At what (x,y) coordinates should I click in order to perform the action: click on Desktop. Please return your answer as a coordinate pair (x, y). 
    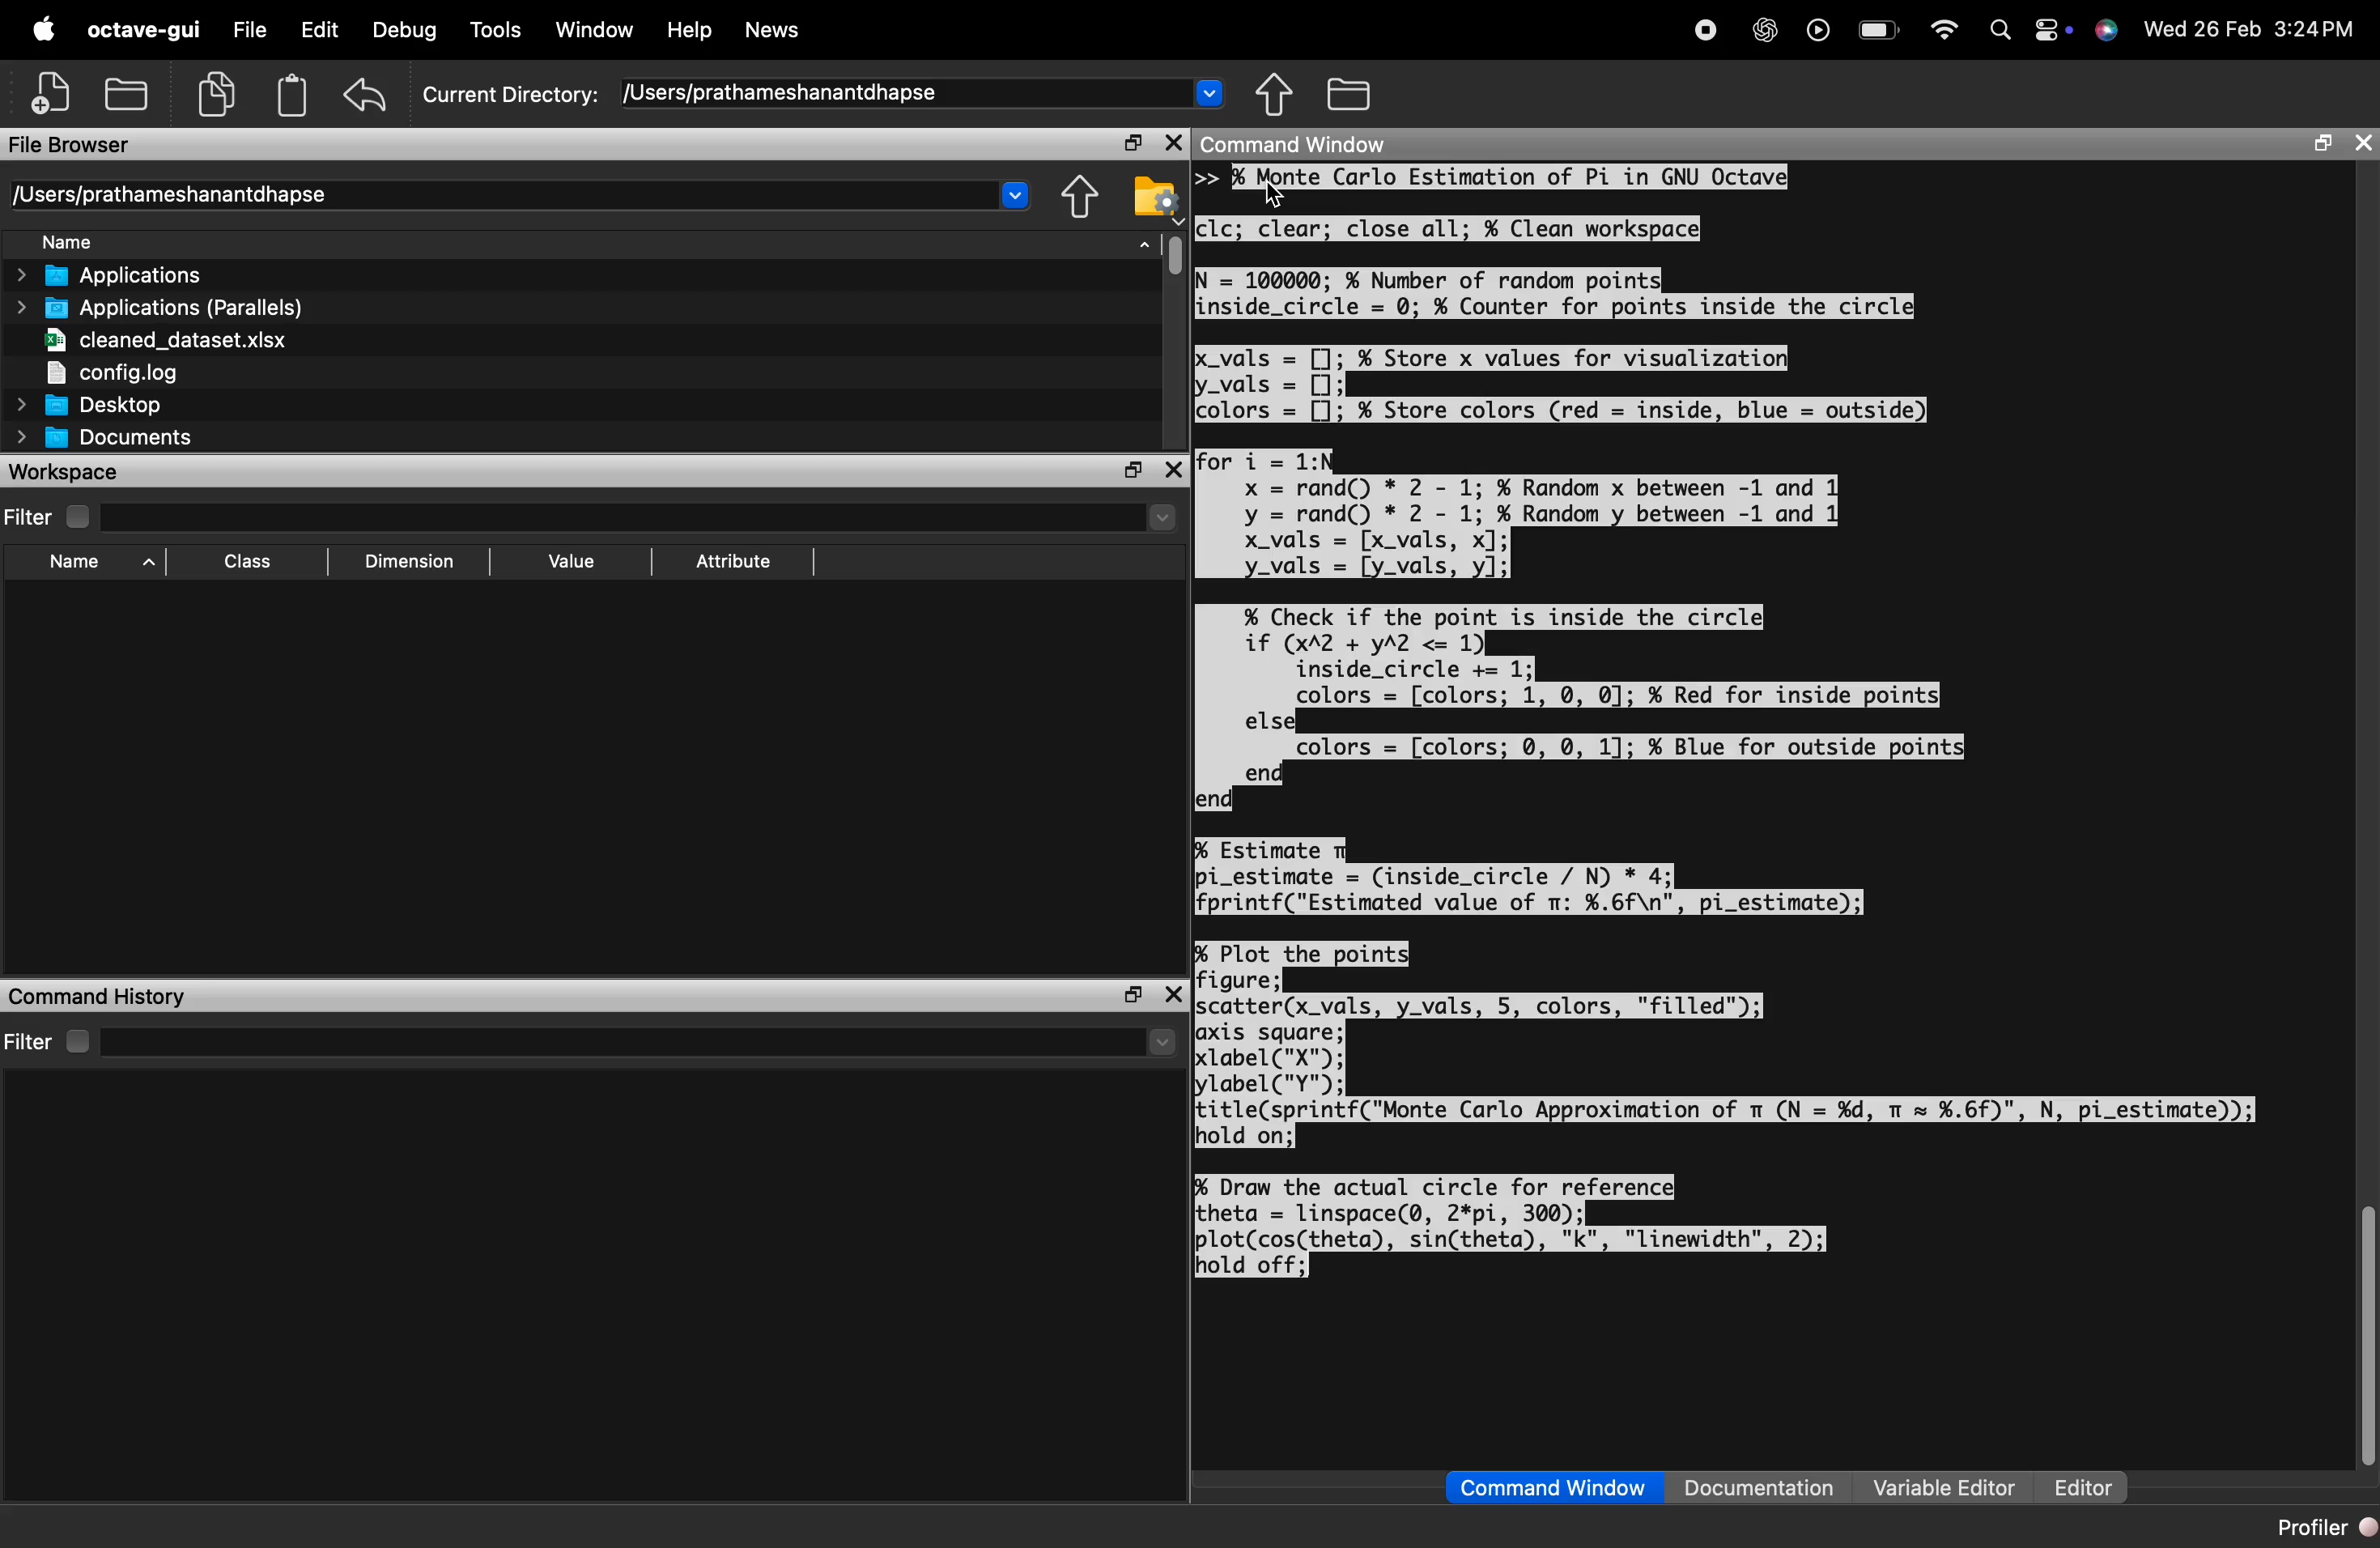
    Looking at the image, I should click on (91, 404).